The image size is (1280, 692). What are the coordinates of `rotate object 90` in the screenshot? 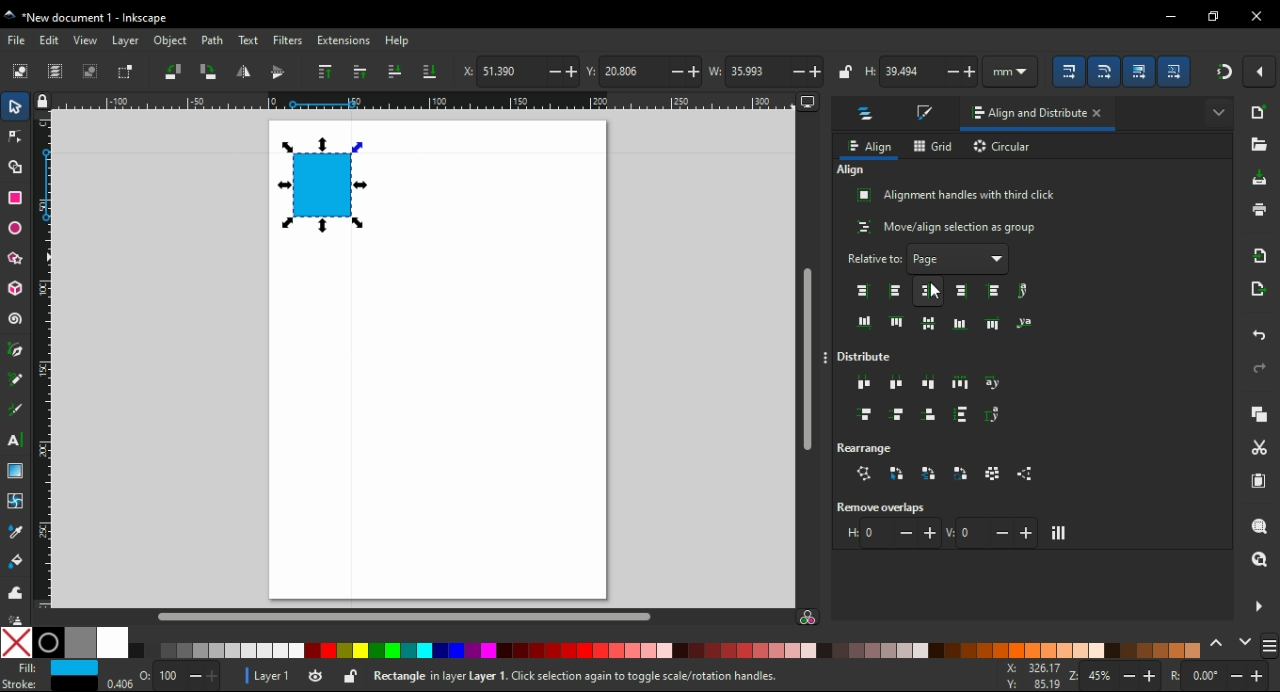 It's located at (210, 71).